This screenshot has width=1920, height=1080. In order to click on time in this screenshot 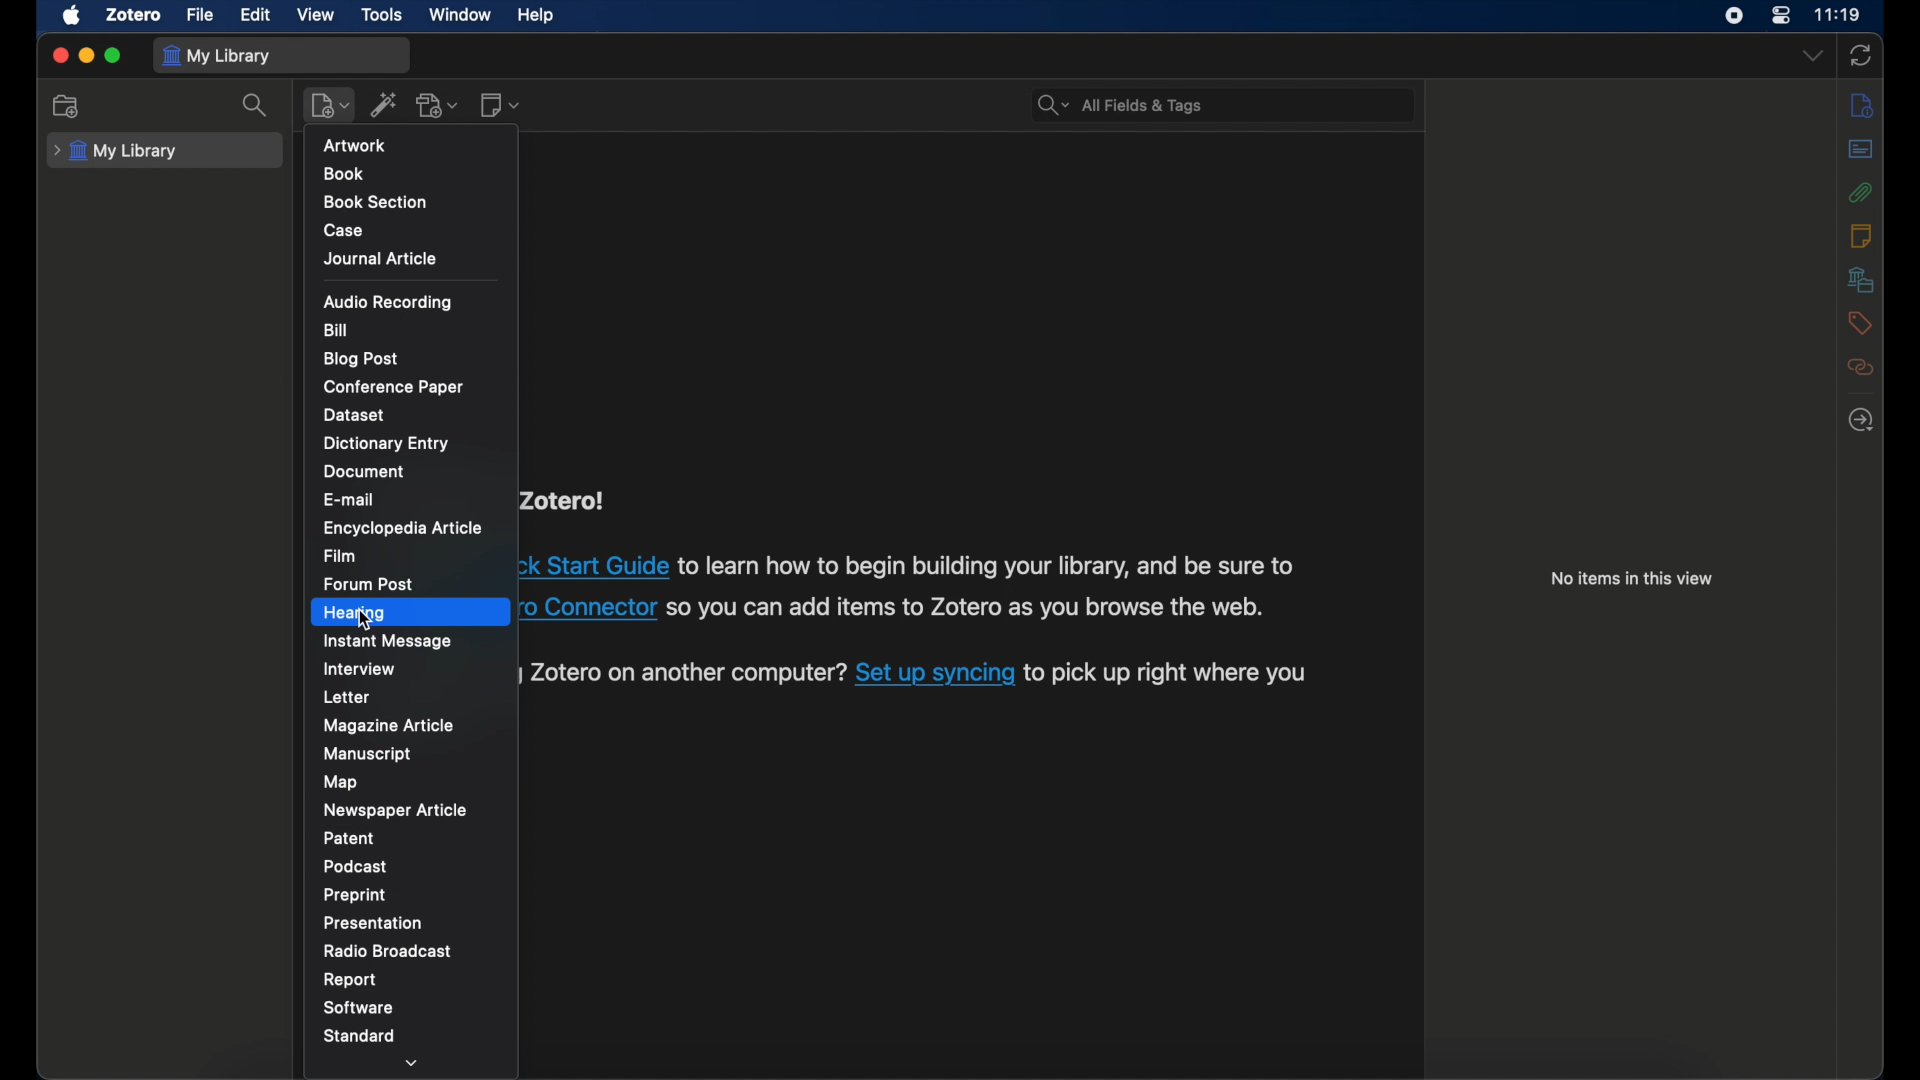, I will do `click(1836, 14)`.